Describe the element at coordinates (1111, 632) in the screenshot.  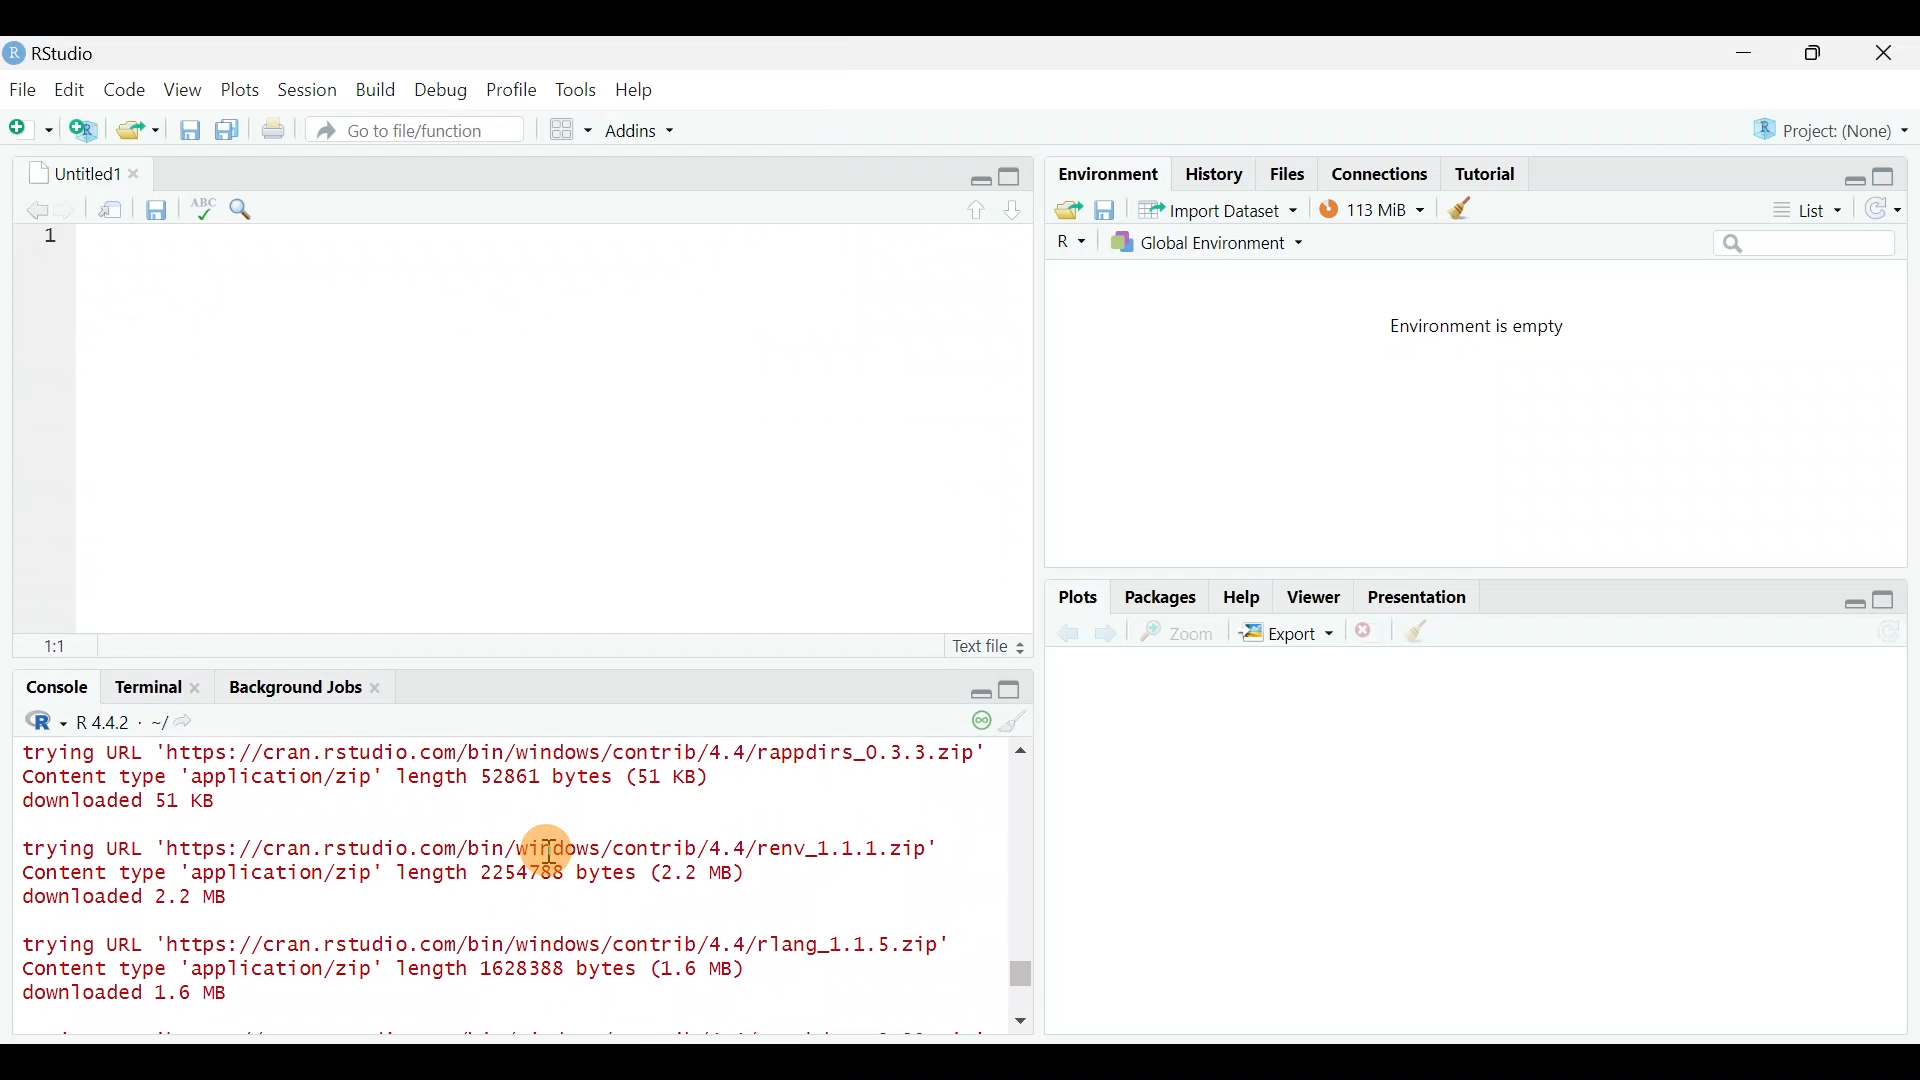
I see `previous plot` at that location.